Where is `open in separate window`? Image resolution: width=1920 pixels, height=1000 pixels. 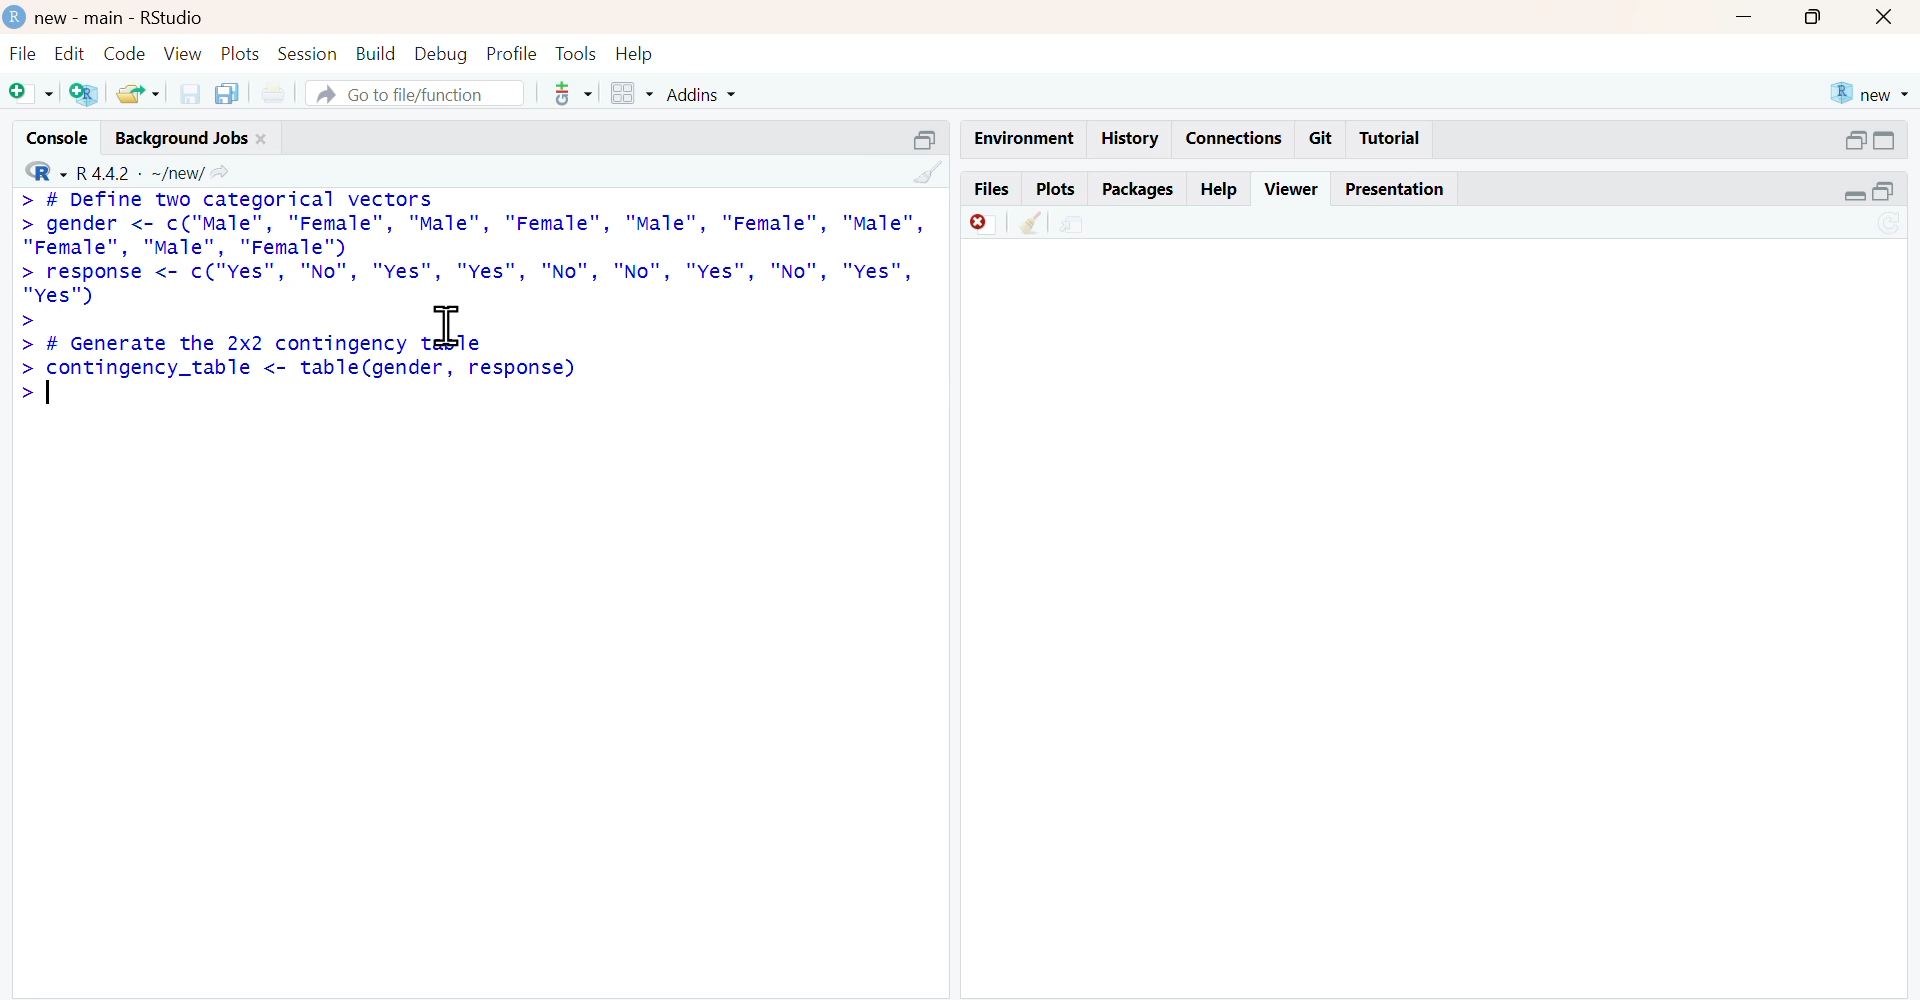
open in separate window is located at coordinates (1857, 140).